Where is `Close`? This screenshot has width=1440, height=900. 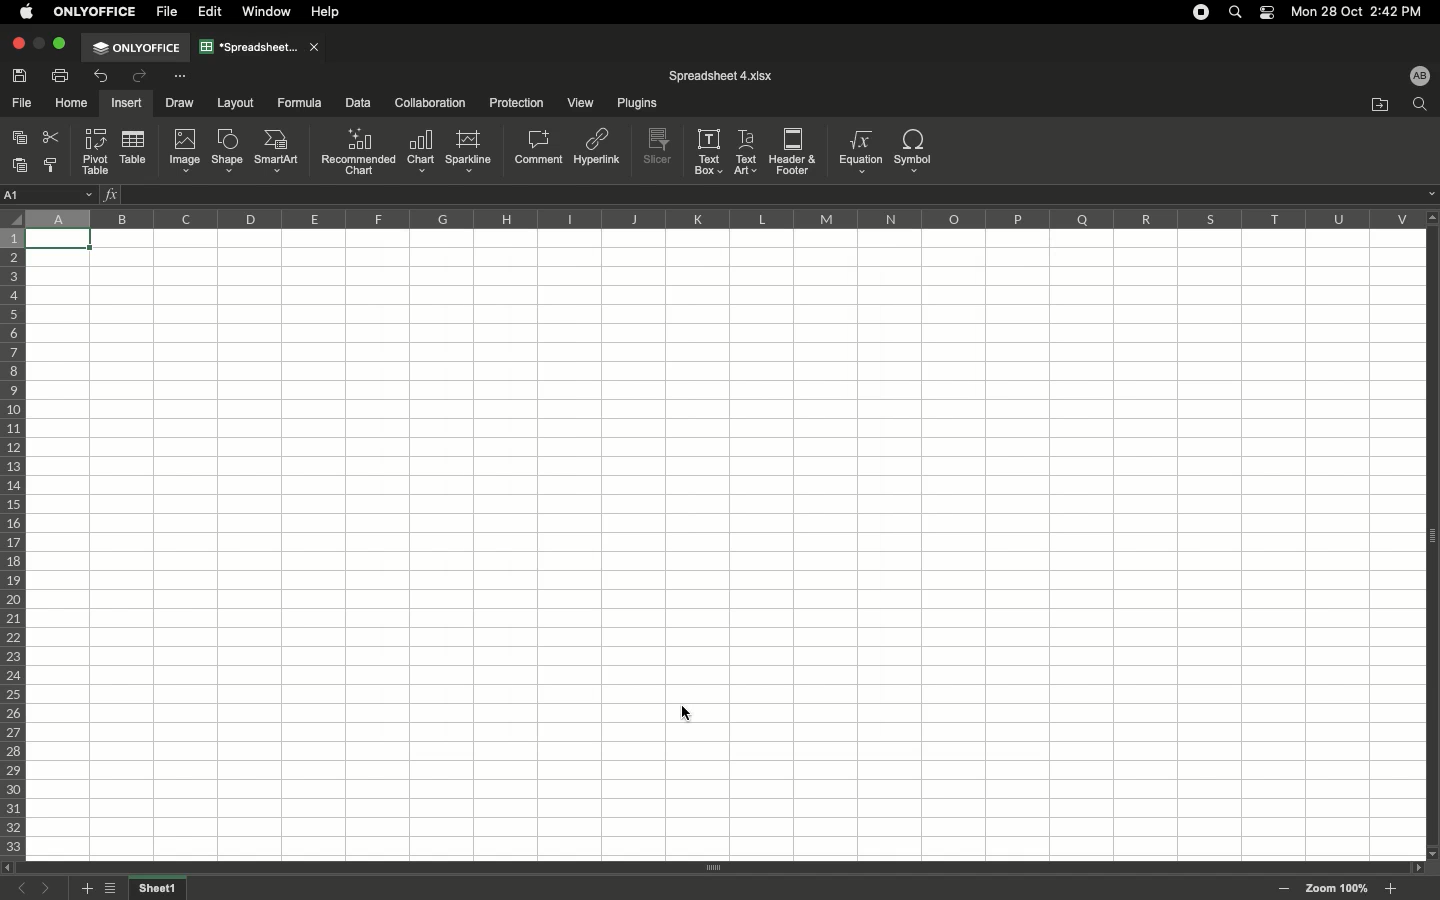 Close is located at coordinates (17, 44).